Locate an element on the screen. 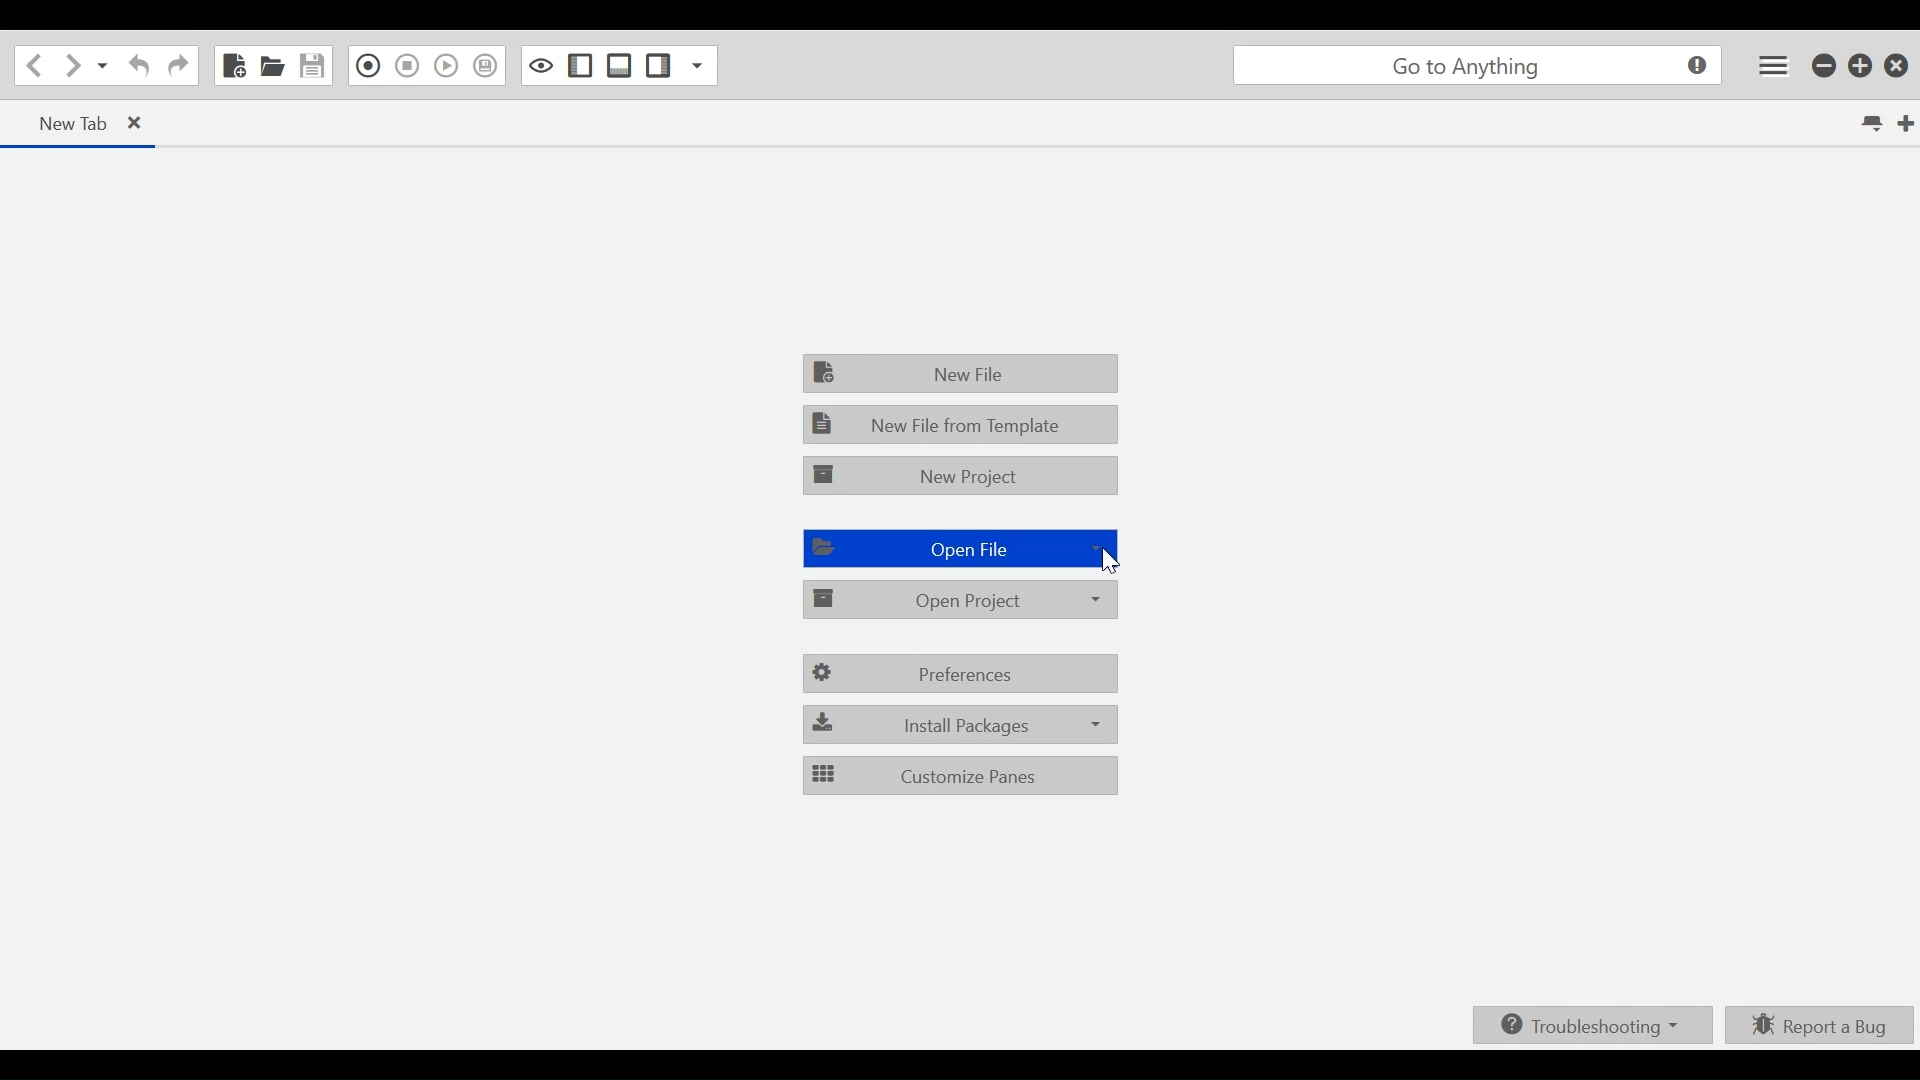  New File is located at coordinates (959, 374).